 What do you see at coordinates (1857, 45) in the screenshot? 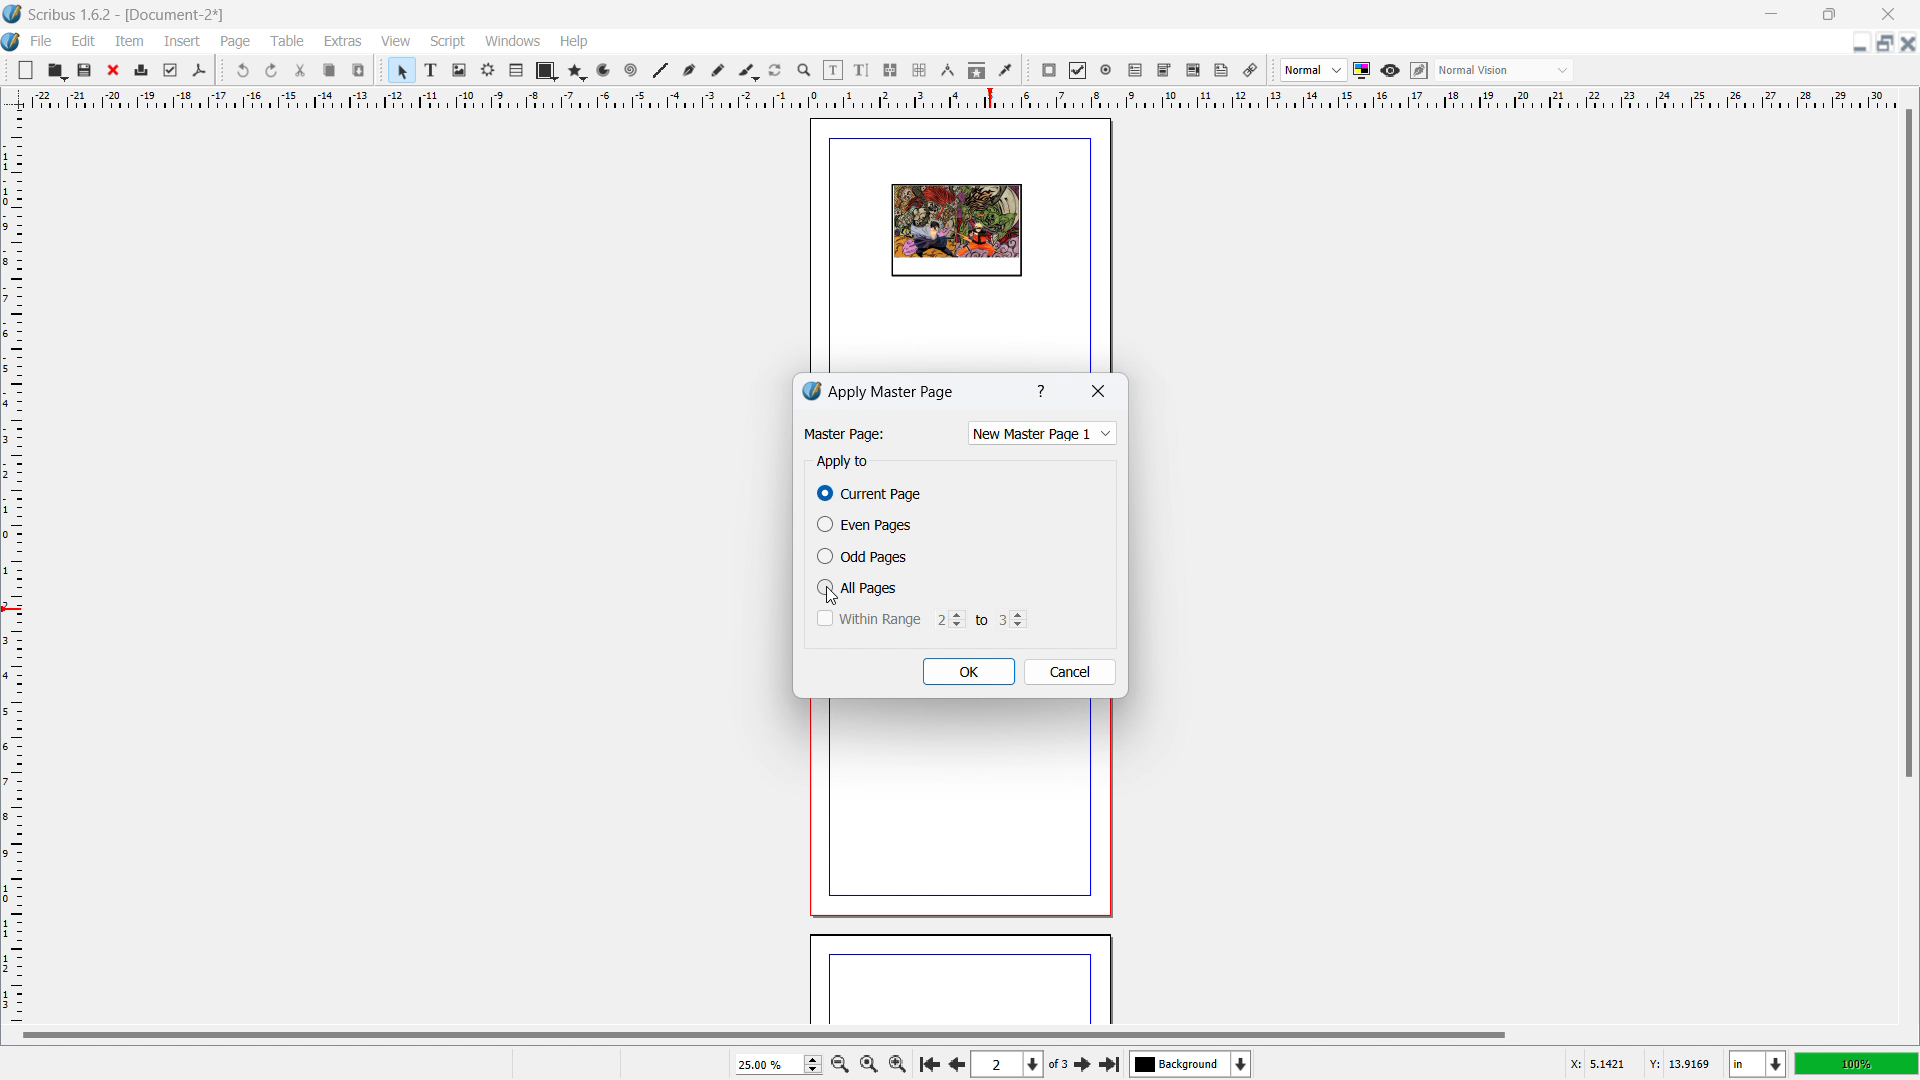
I see `minimize document` at bounding box center [1857, 45].